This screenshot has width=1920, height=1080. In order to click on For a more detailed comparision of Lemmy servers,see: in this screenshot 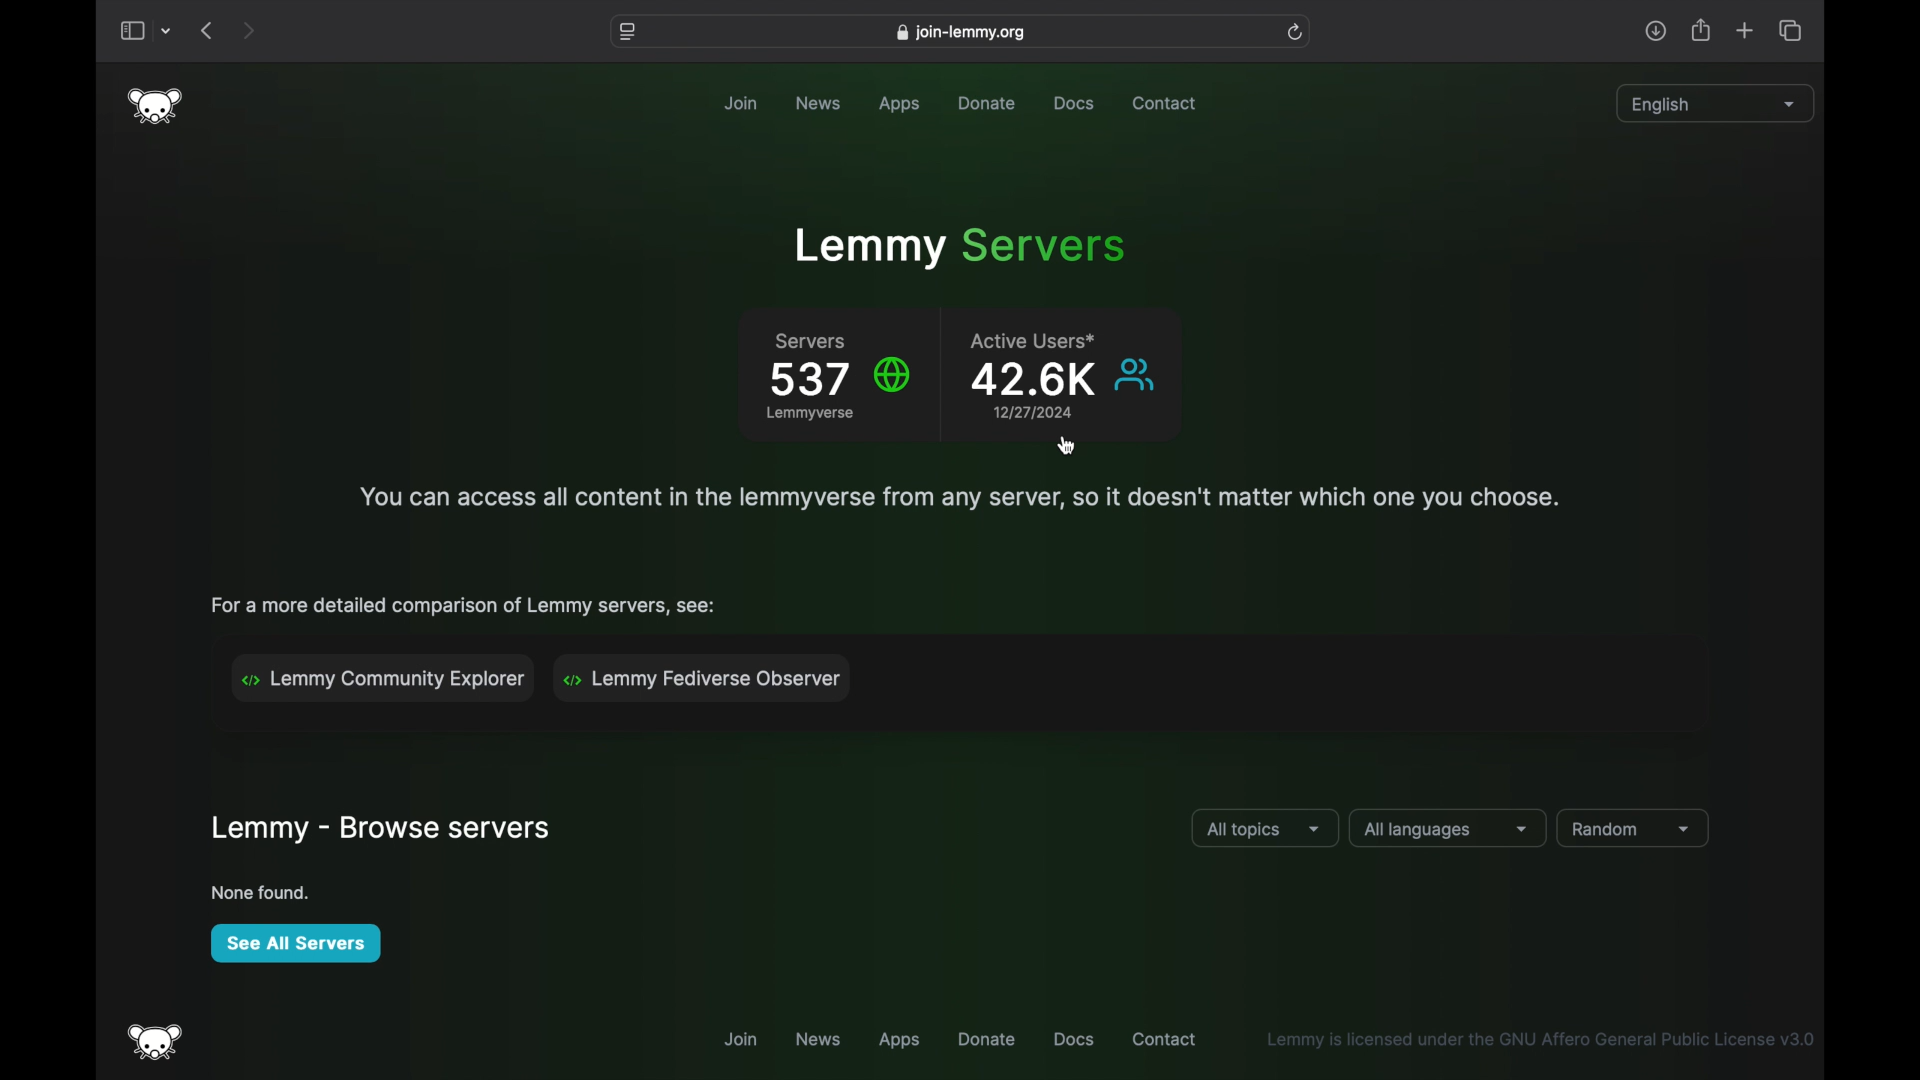, I will do `click(467, 605)`.